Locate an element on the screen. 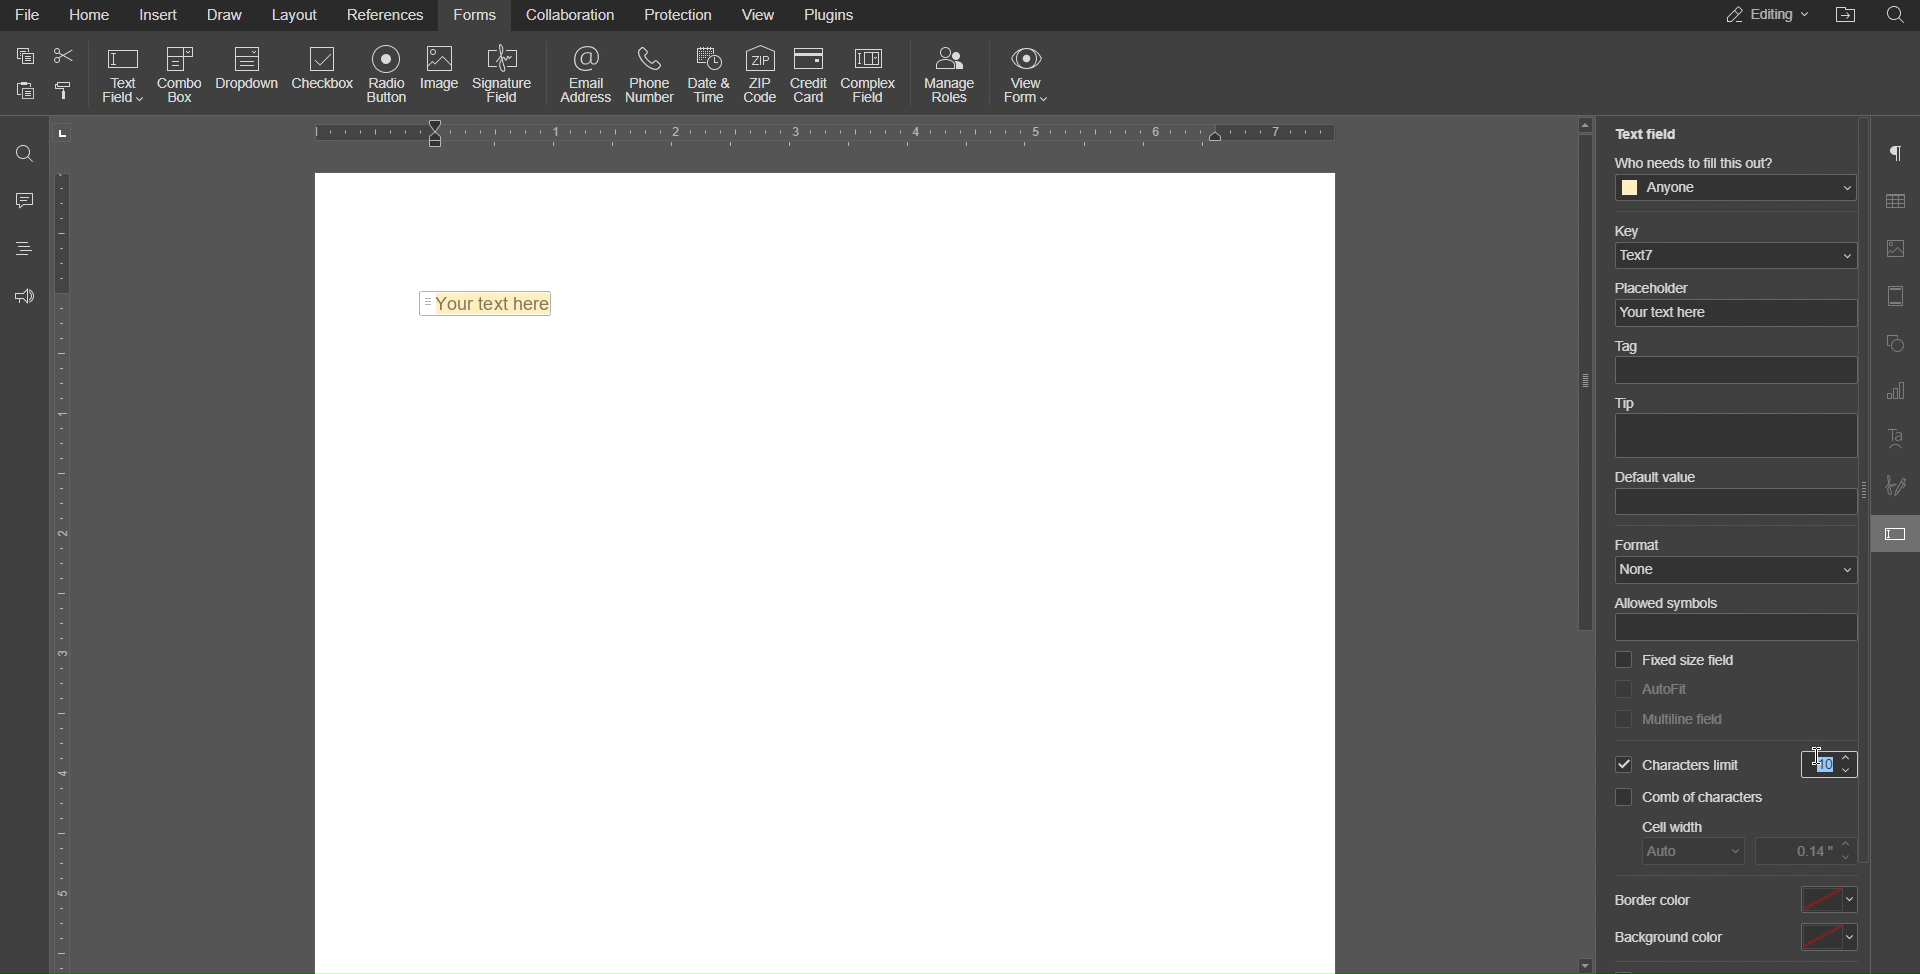  Tip is located at coordinates (1733, 424).